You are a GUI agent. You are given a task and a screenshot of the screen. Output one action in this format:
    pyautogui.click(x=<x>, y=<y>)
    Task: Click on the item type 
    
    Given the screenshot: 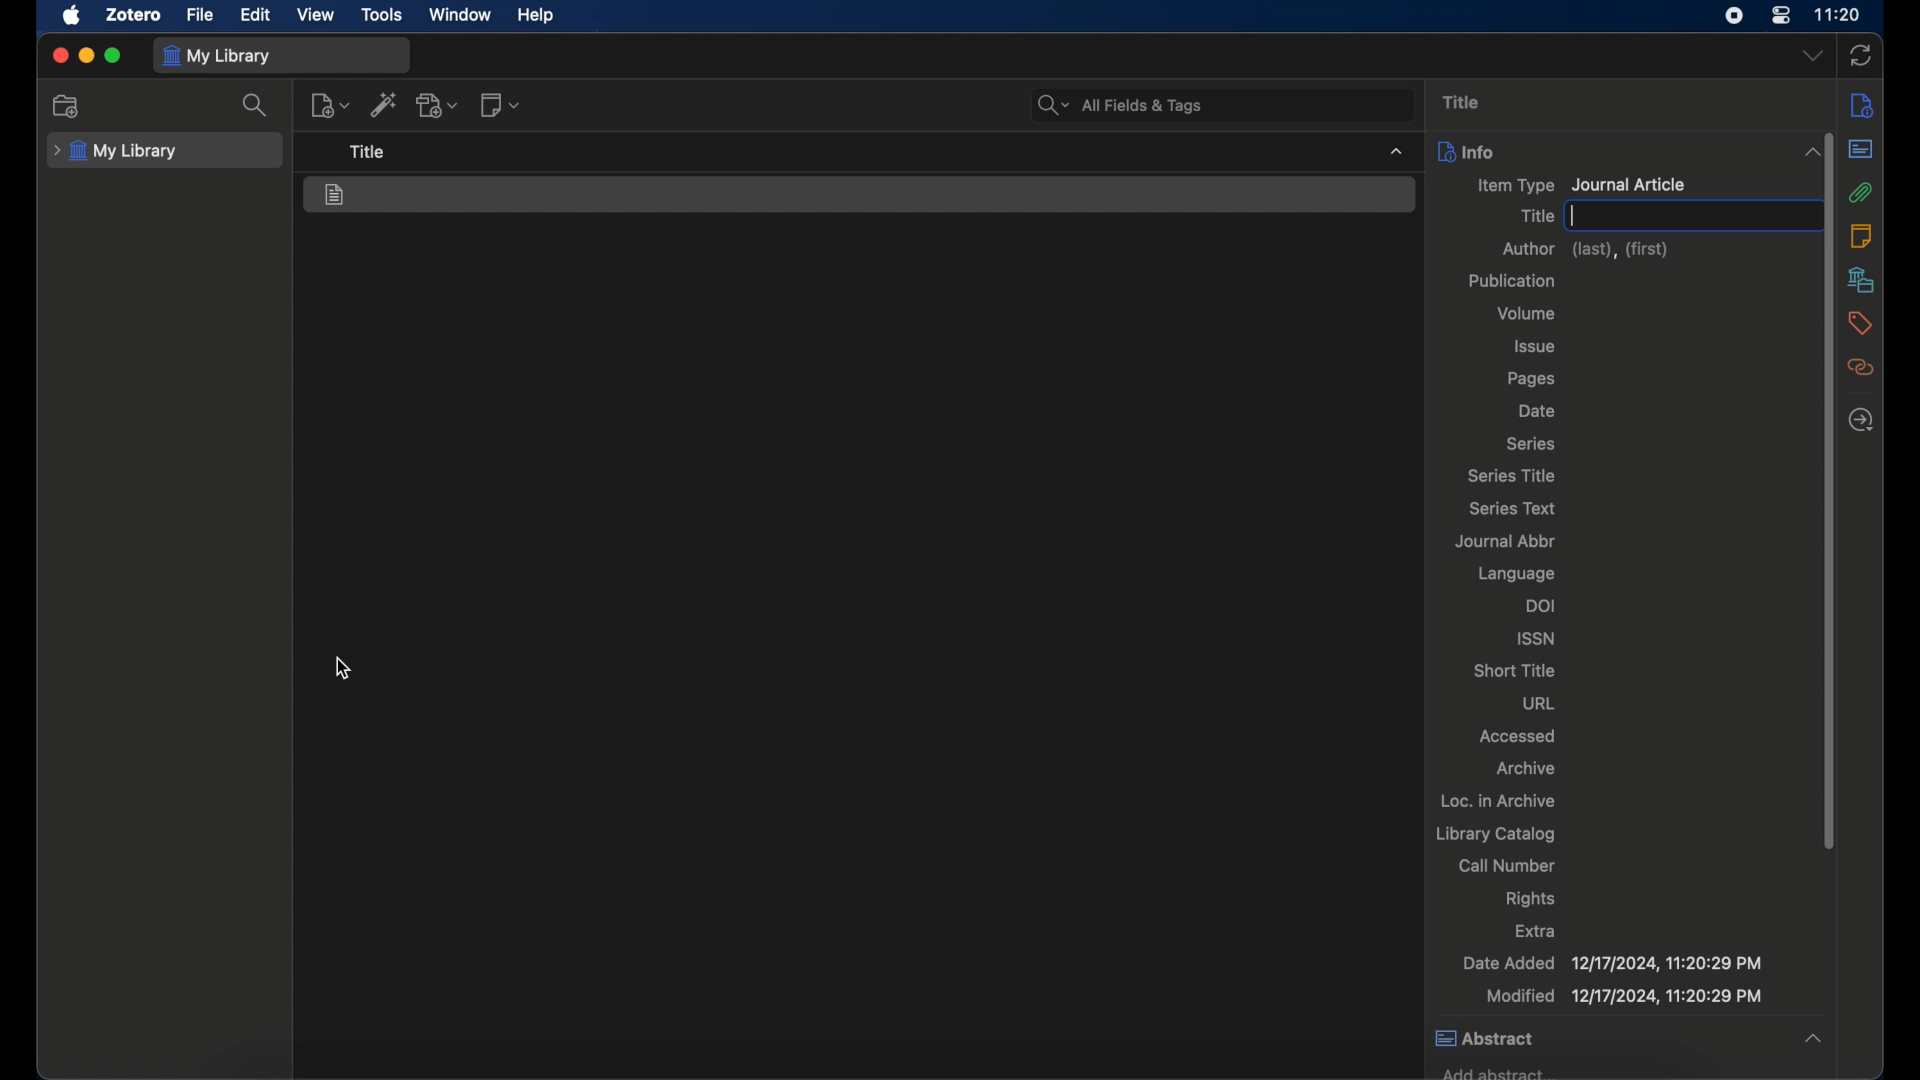 What is the action you would take?
    pyautogui.click(x=1582, y=185)
    